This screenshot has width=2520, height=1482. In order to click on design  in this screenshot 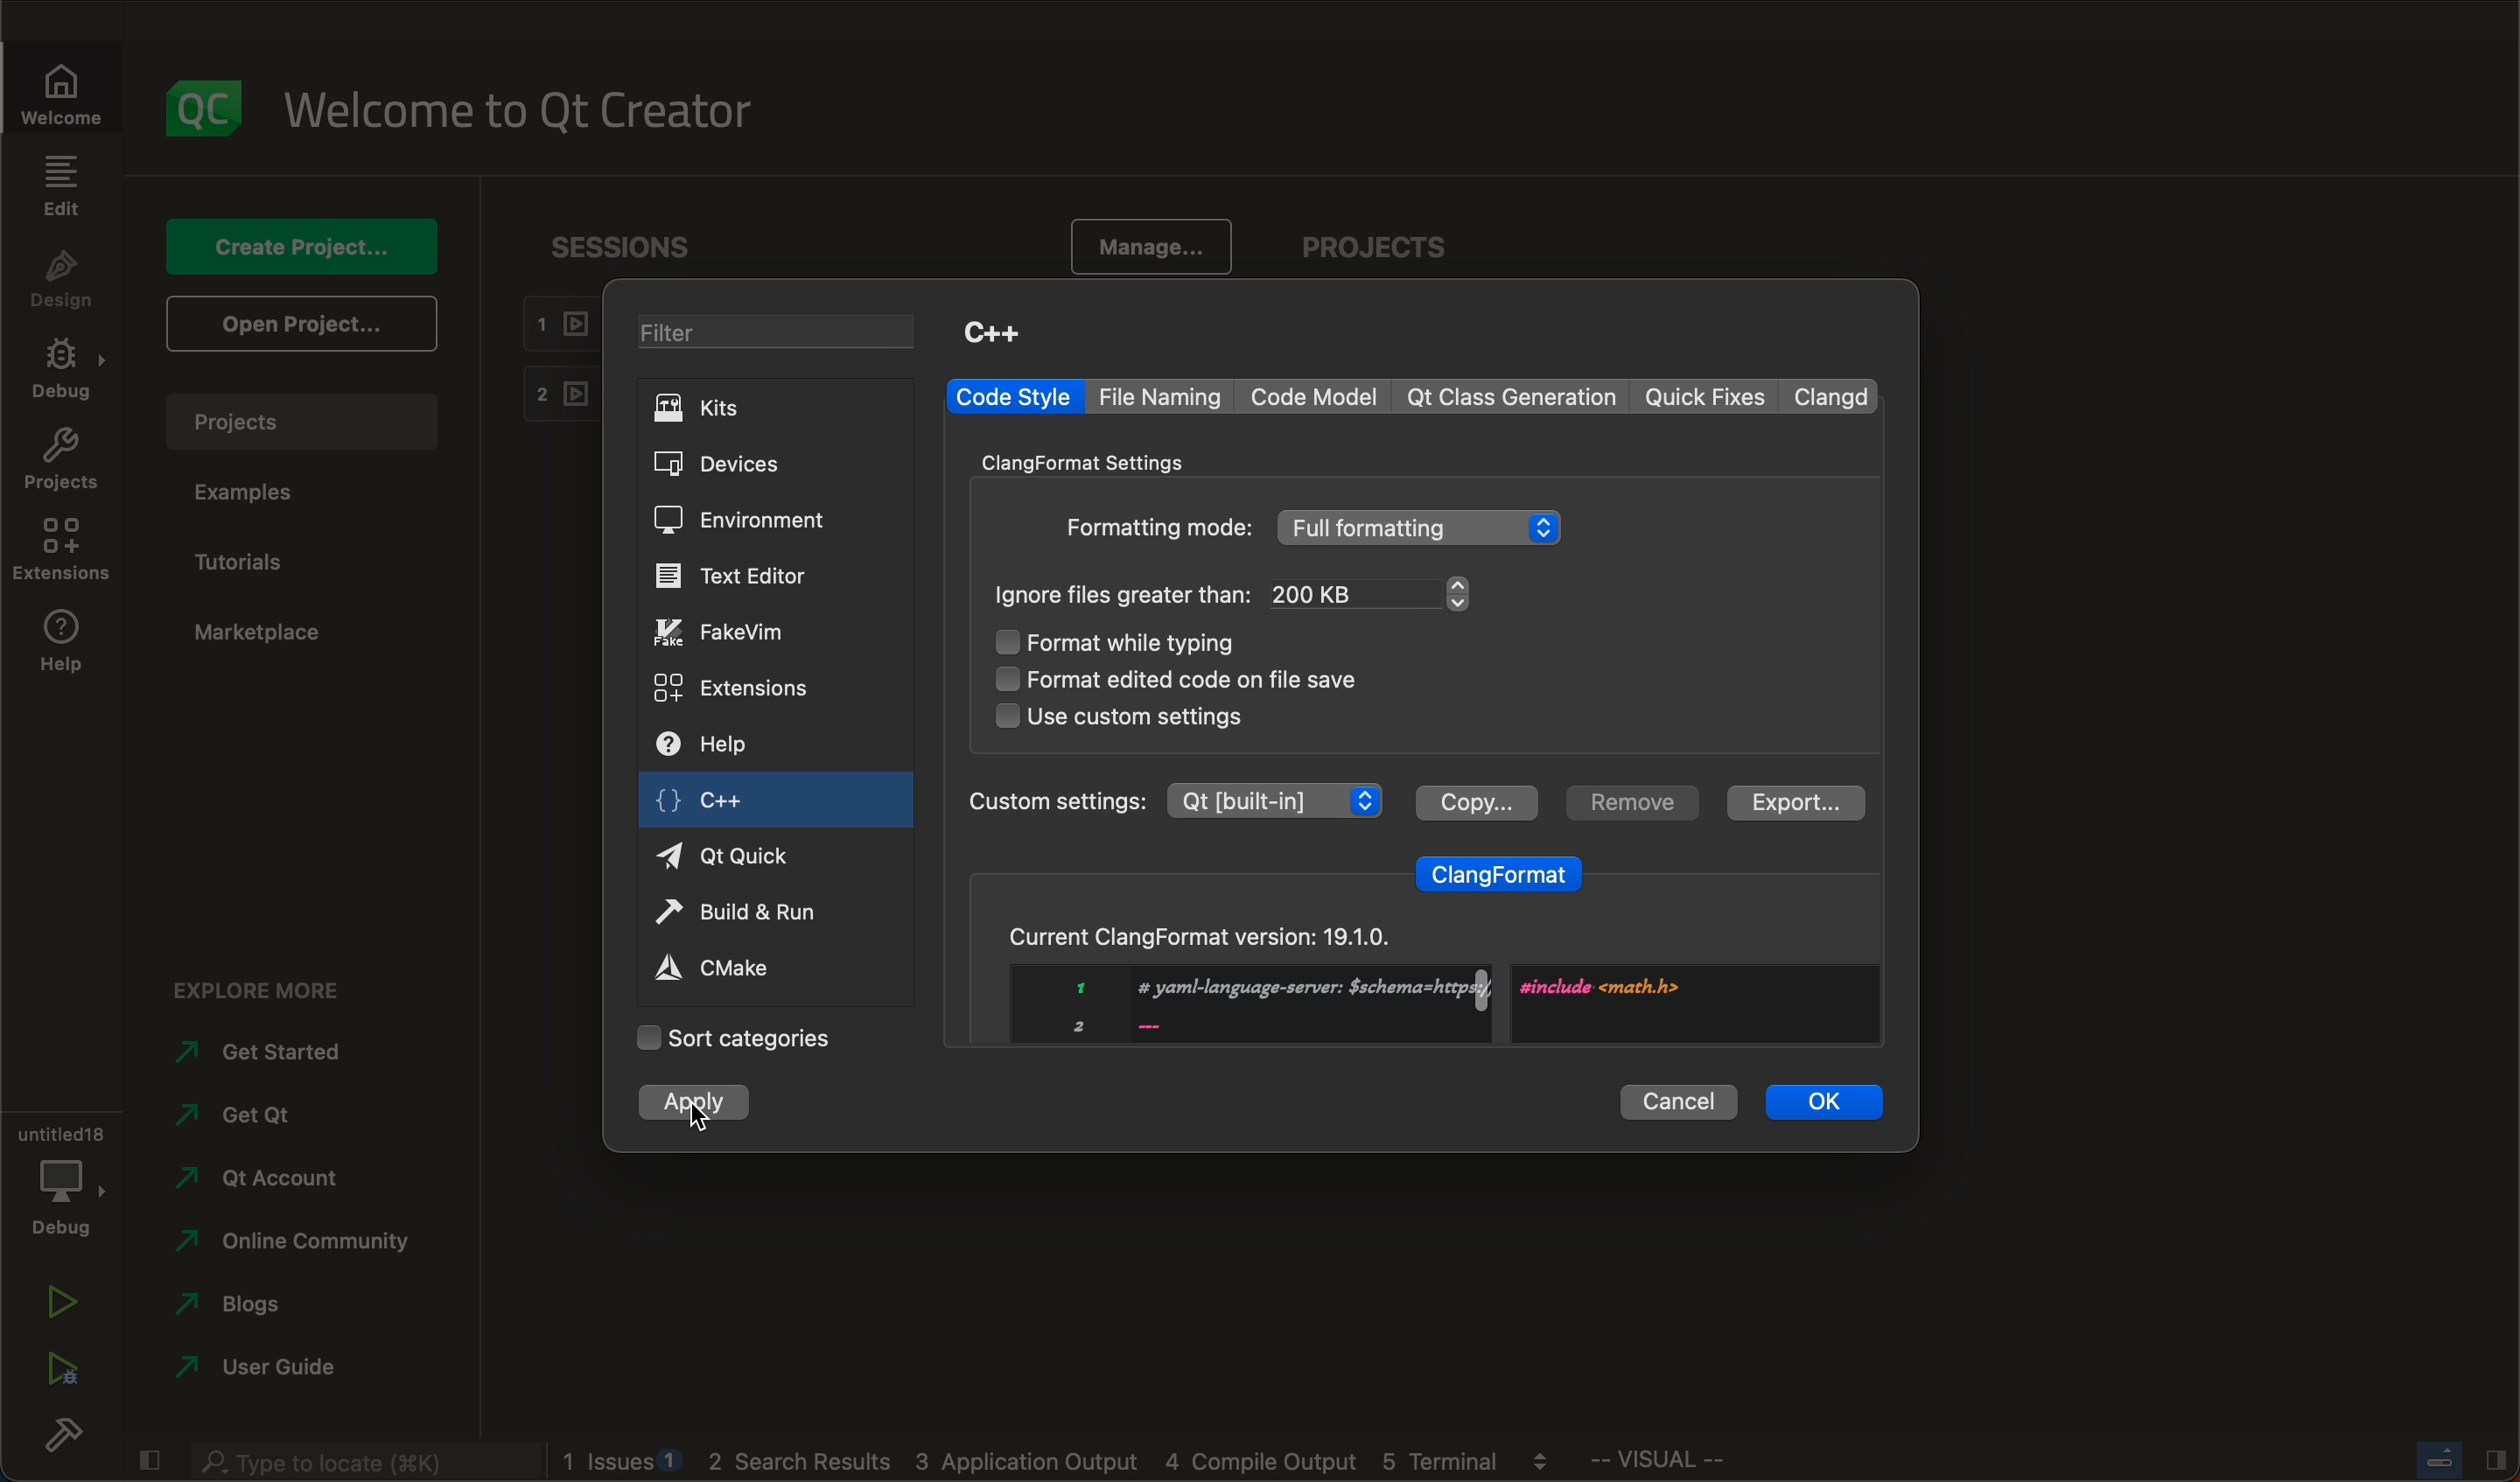, I will do `click(62, 281)`.